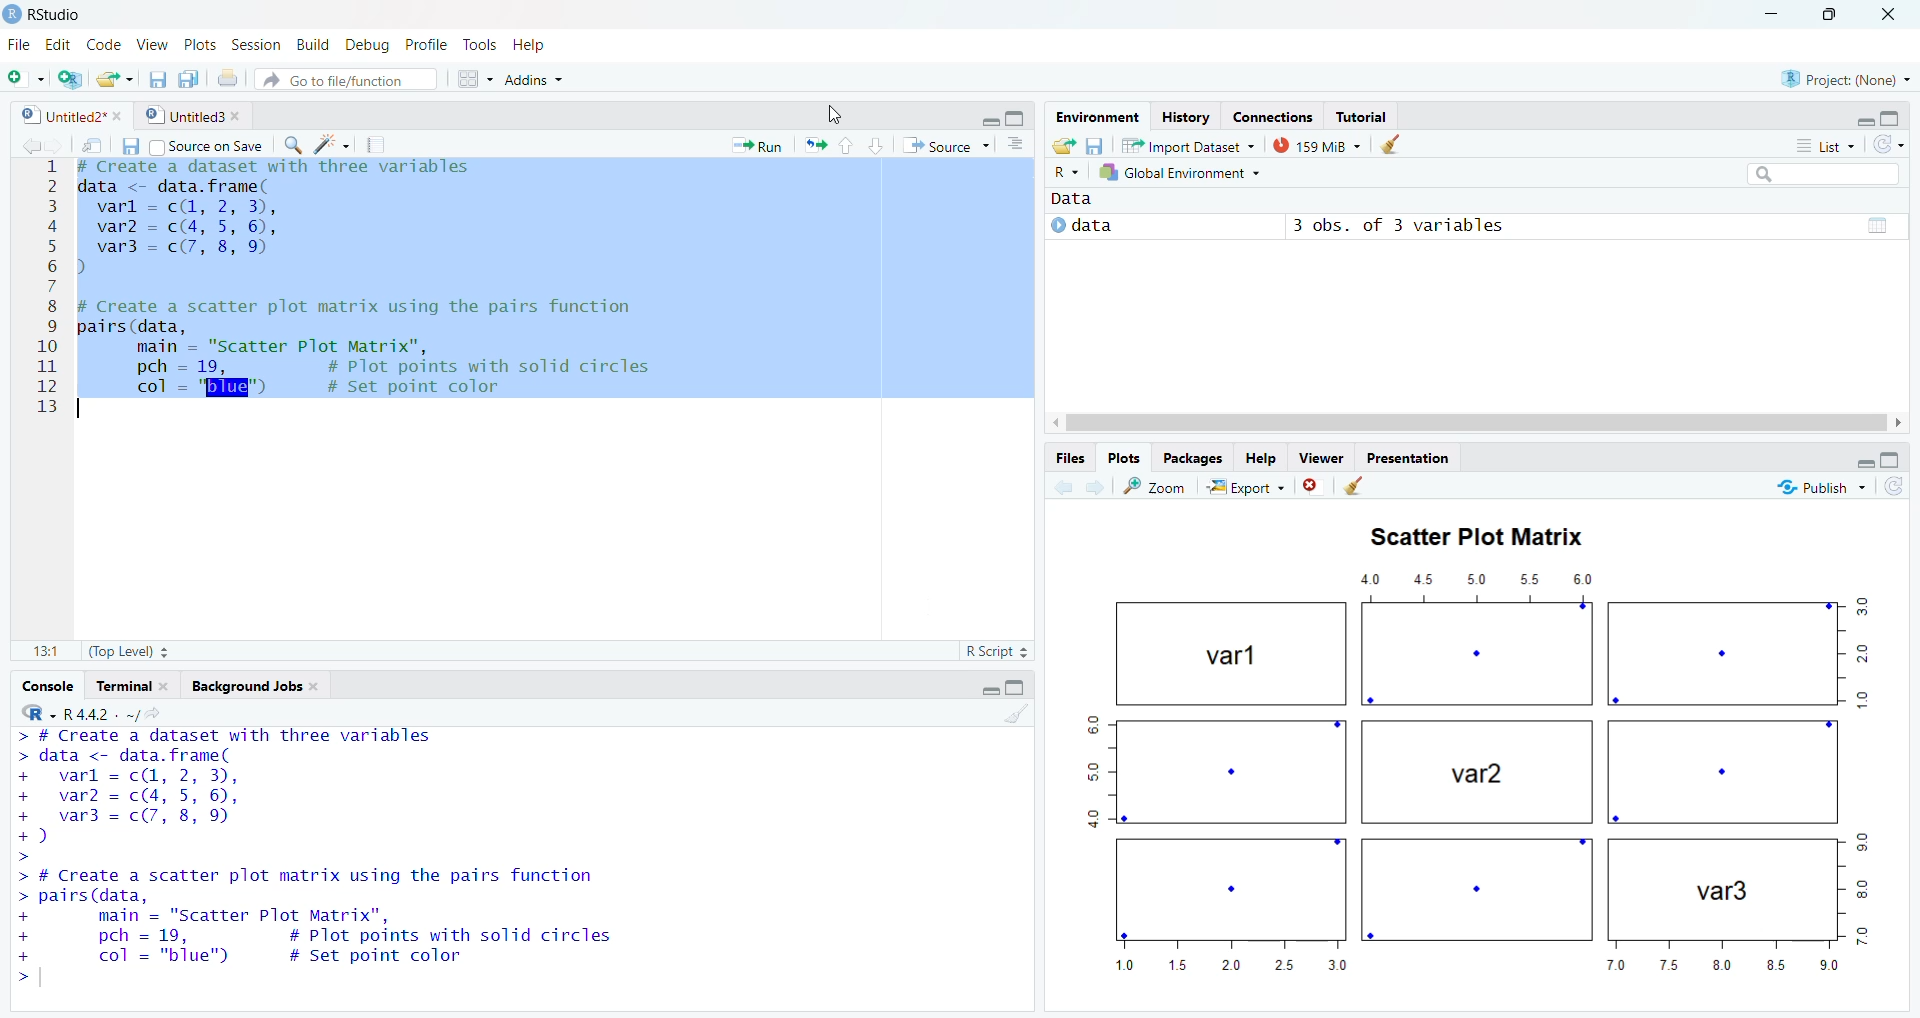  What do you see at coordinates (1001, 650) in the screenshot?
I see `R Script 3` at bounding box center [1001, 650].